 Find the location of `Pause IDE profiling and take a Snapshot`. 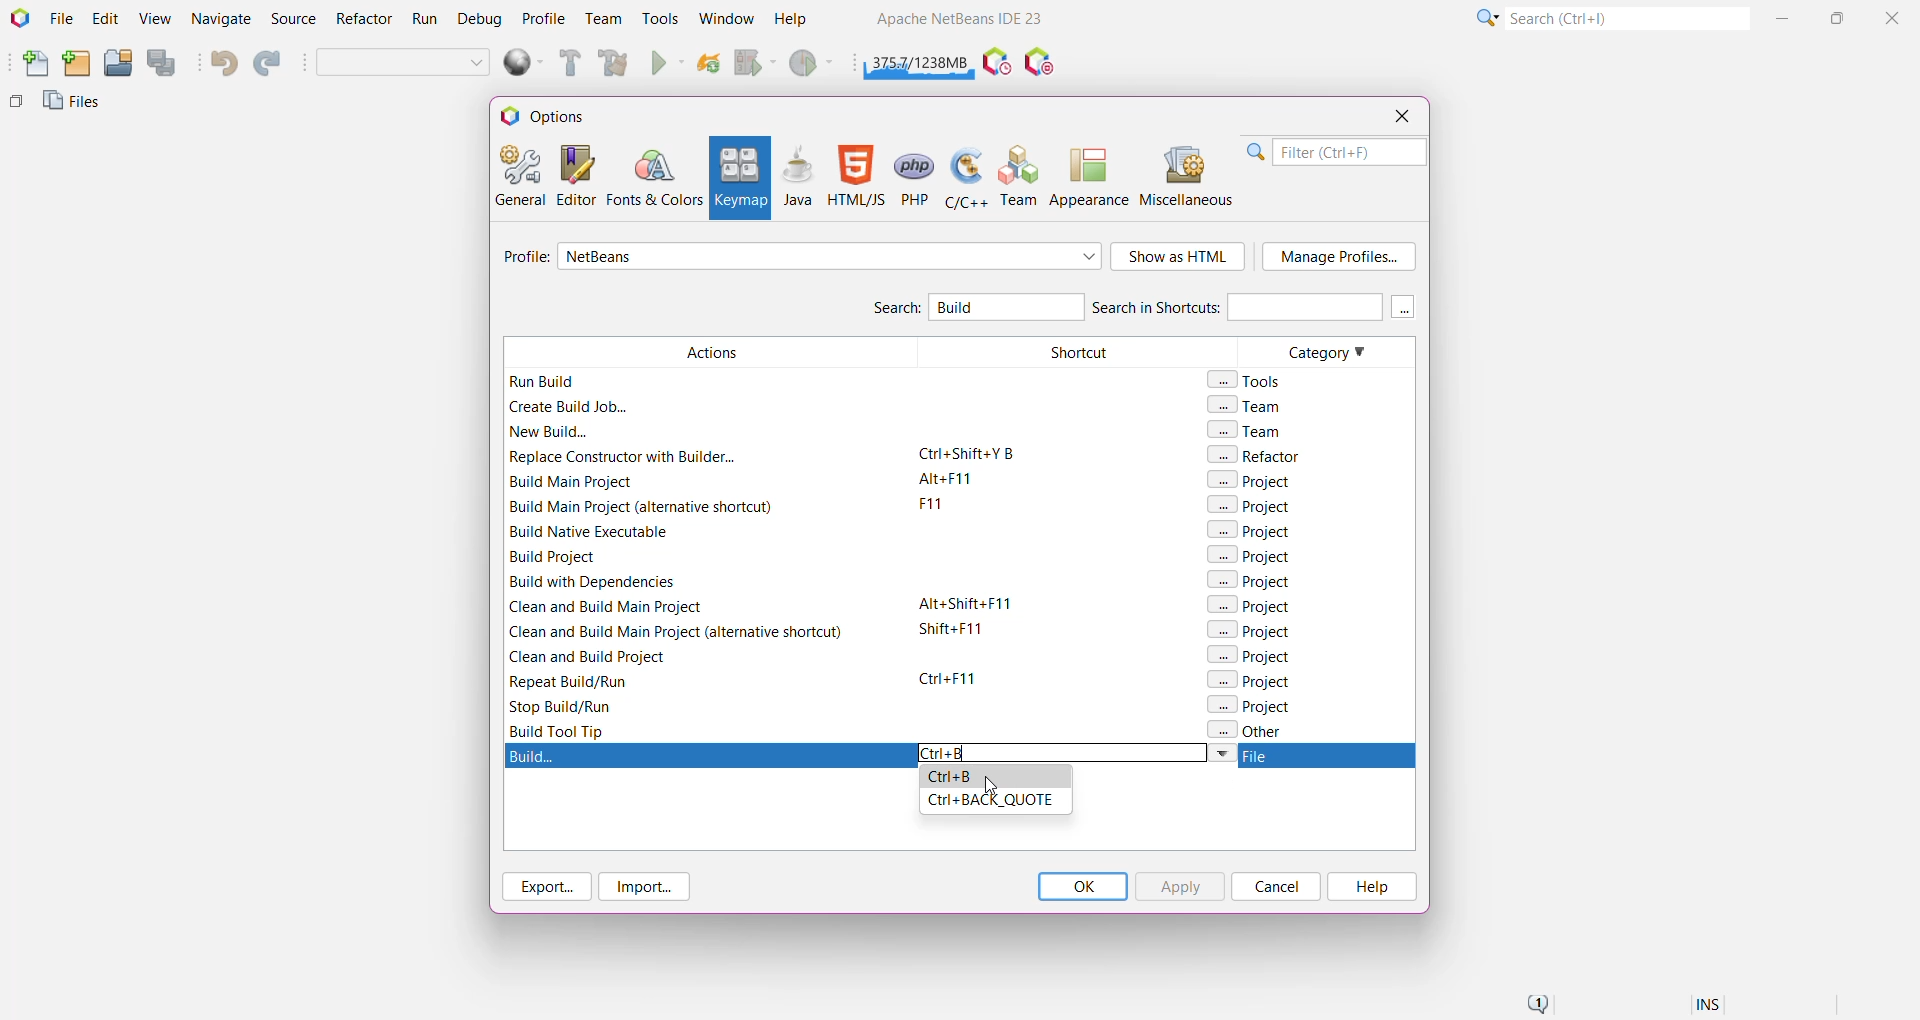

Pause IDE profiling and take a Snapshot is located at coordinates (997, 63).